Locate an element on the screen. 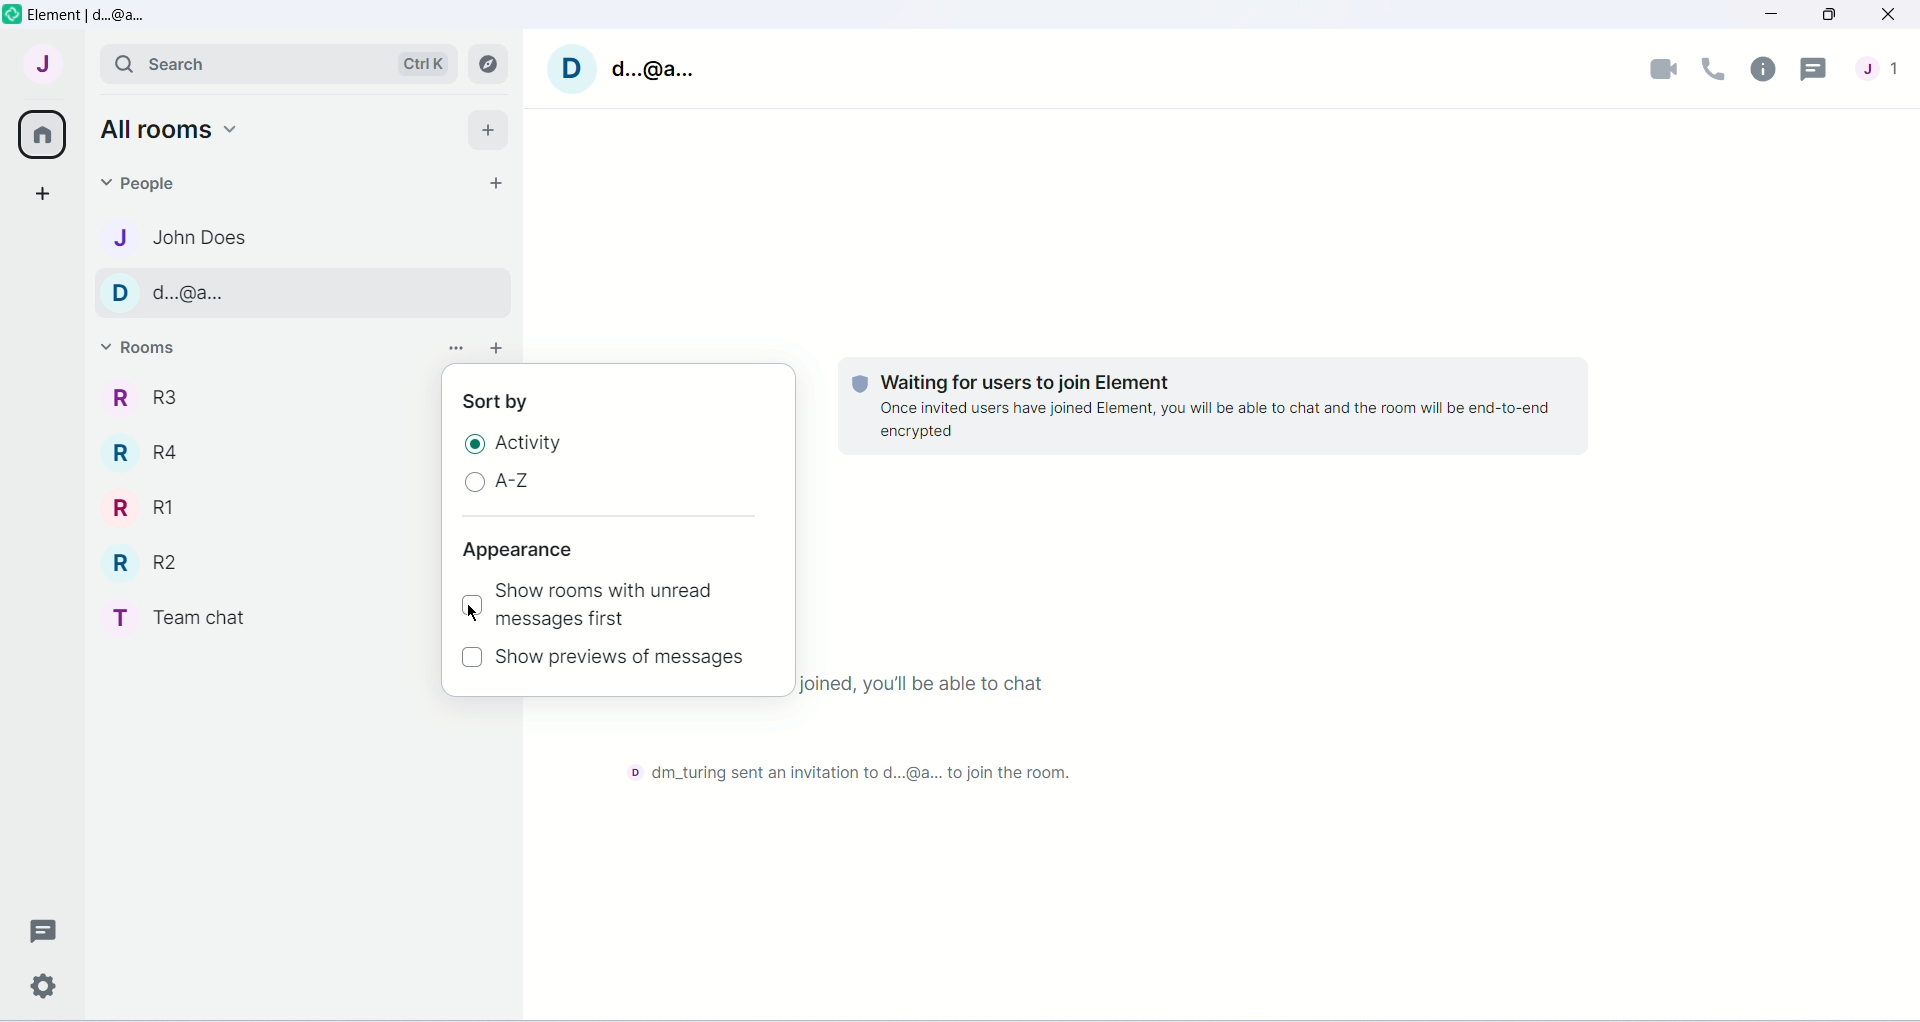  Activity is located at coordinates (530, 443).